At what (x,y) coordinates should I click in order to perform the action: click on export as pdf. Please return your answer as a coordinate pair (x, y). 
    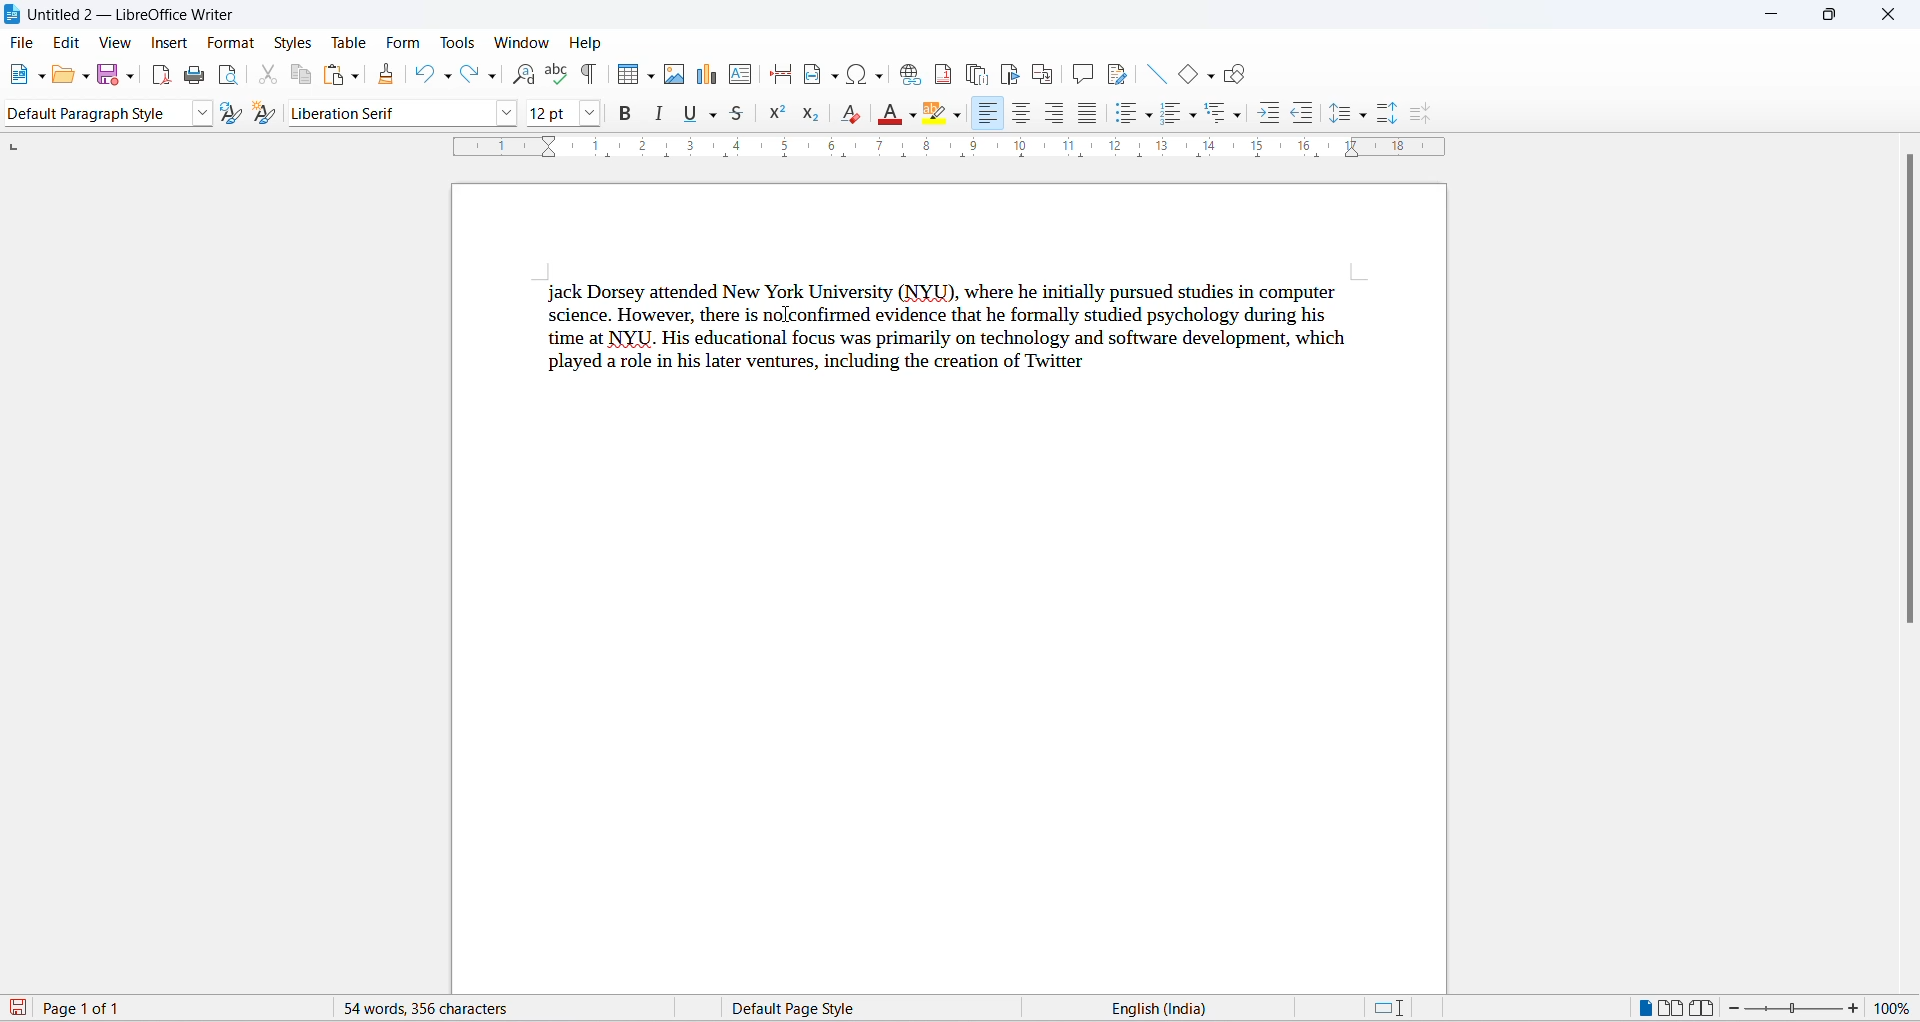
    Looking at the image, I should click on (161, 77).